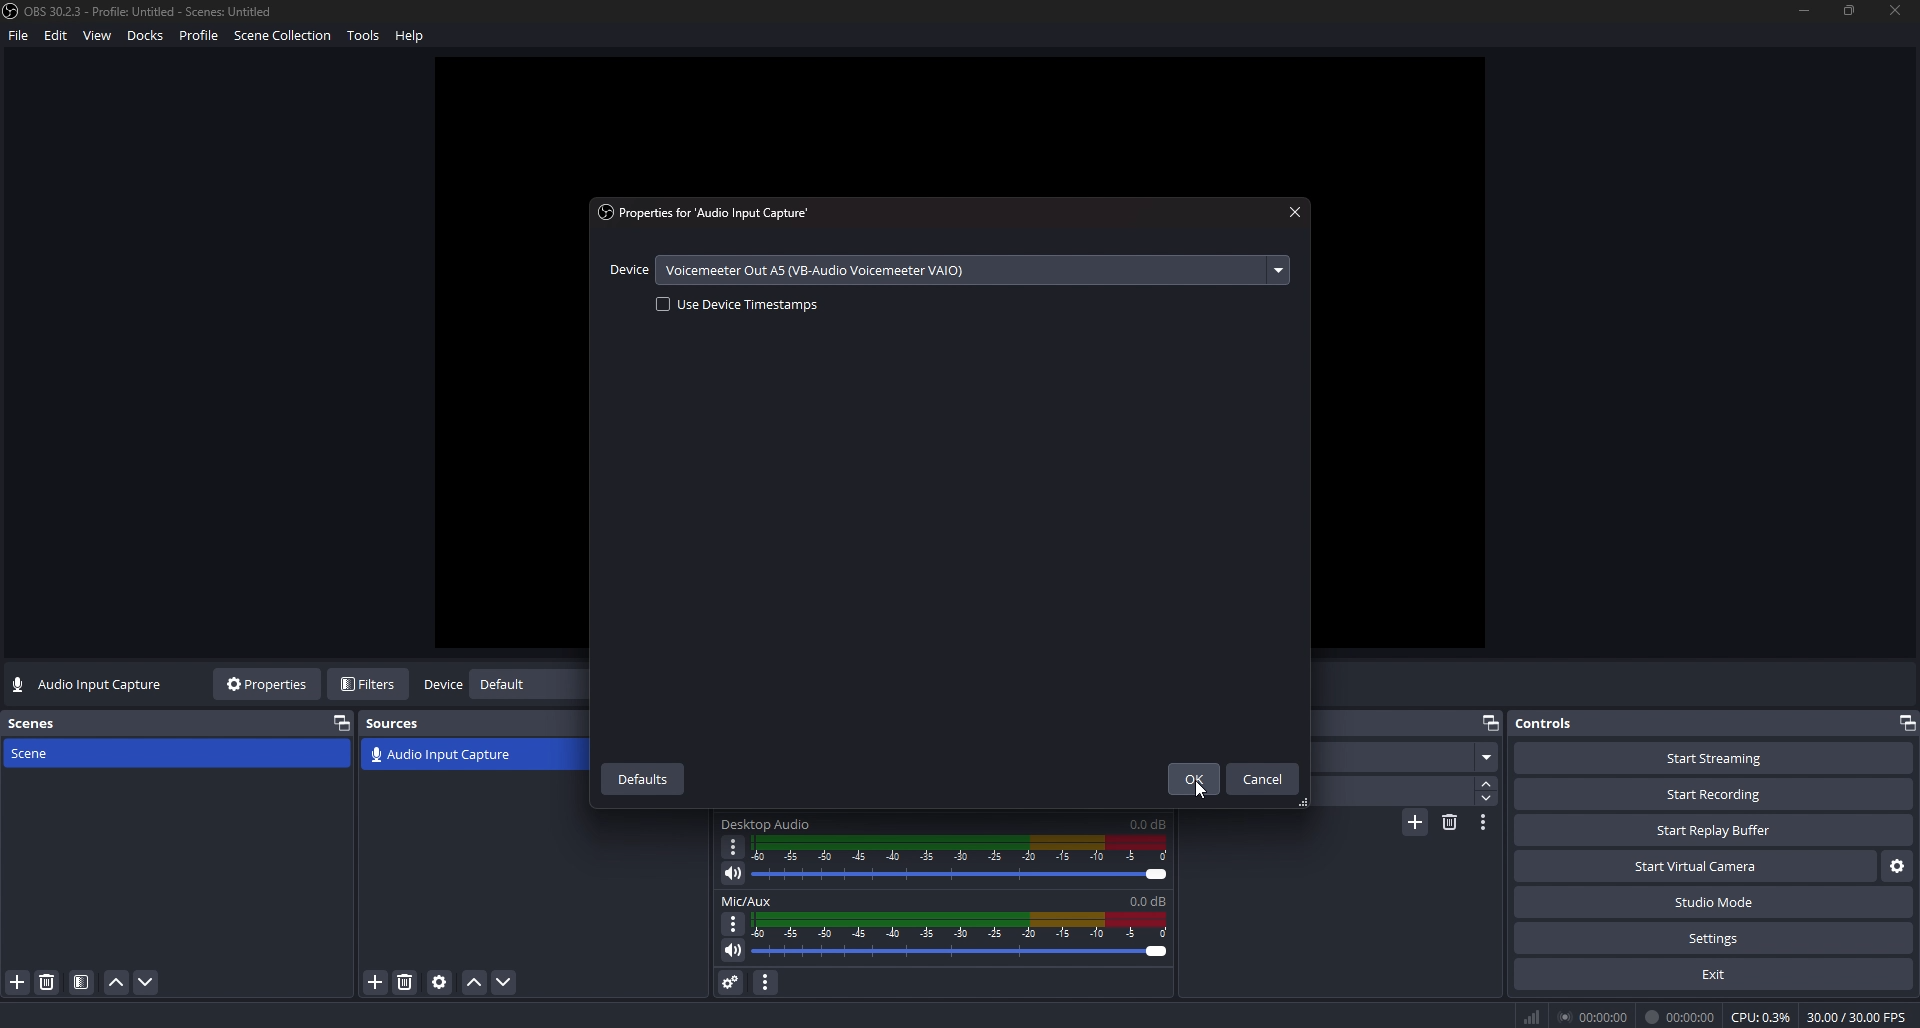  Describe the element at coordinates (1389, 792) in the screenshot. I see `duration` at that location.